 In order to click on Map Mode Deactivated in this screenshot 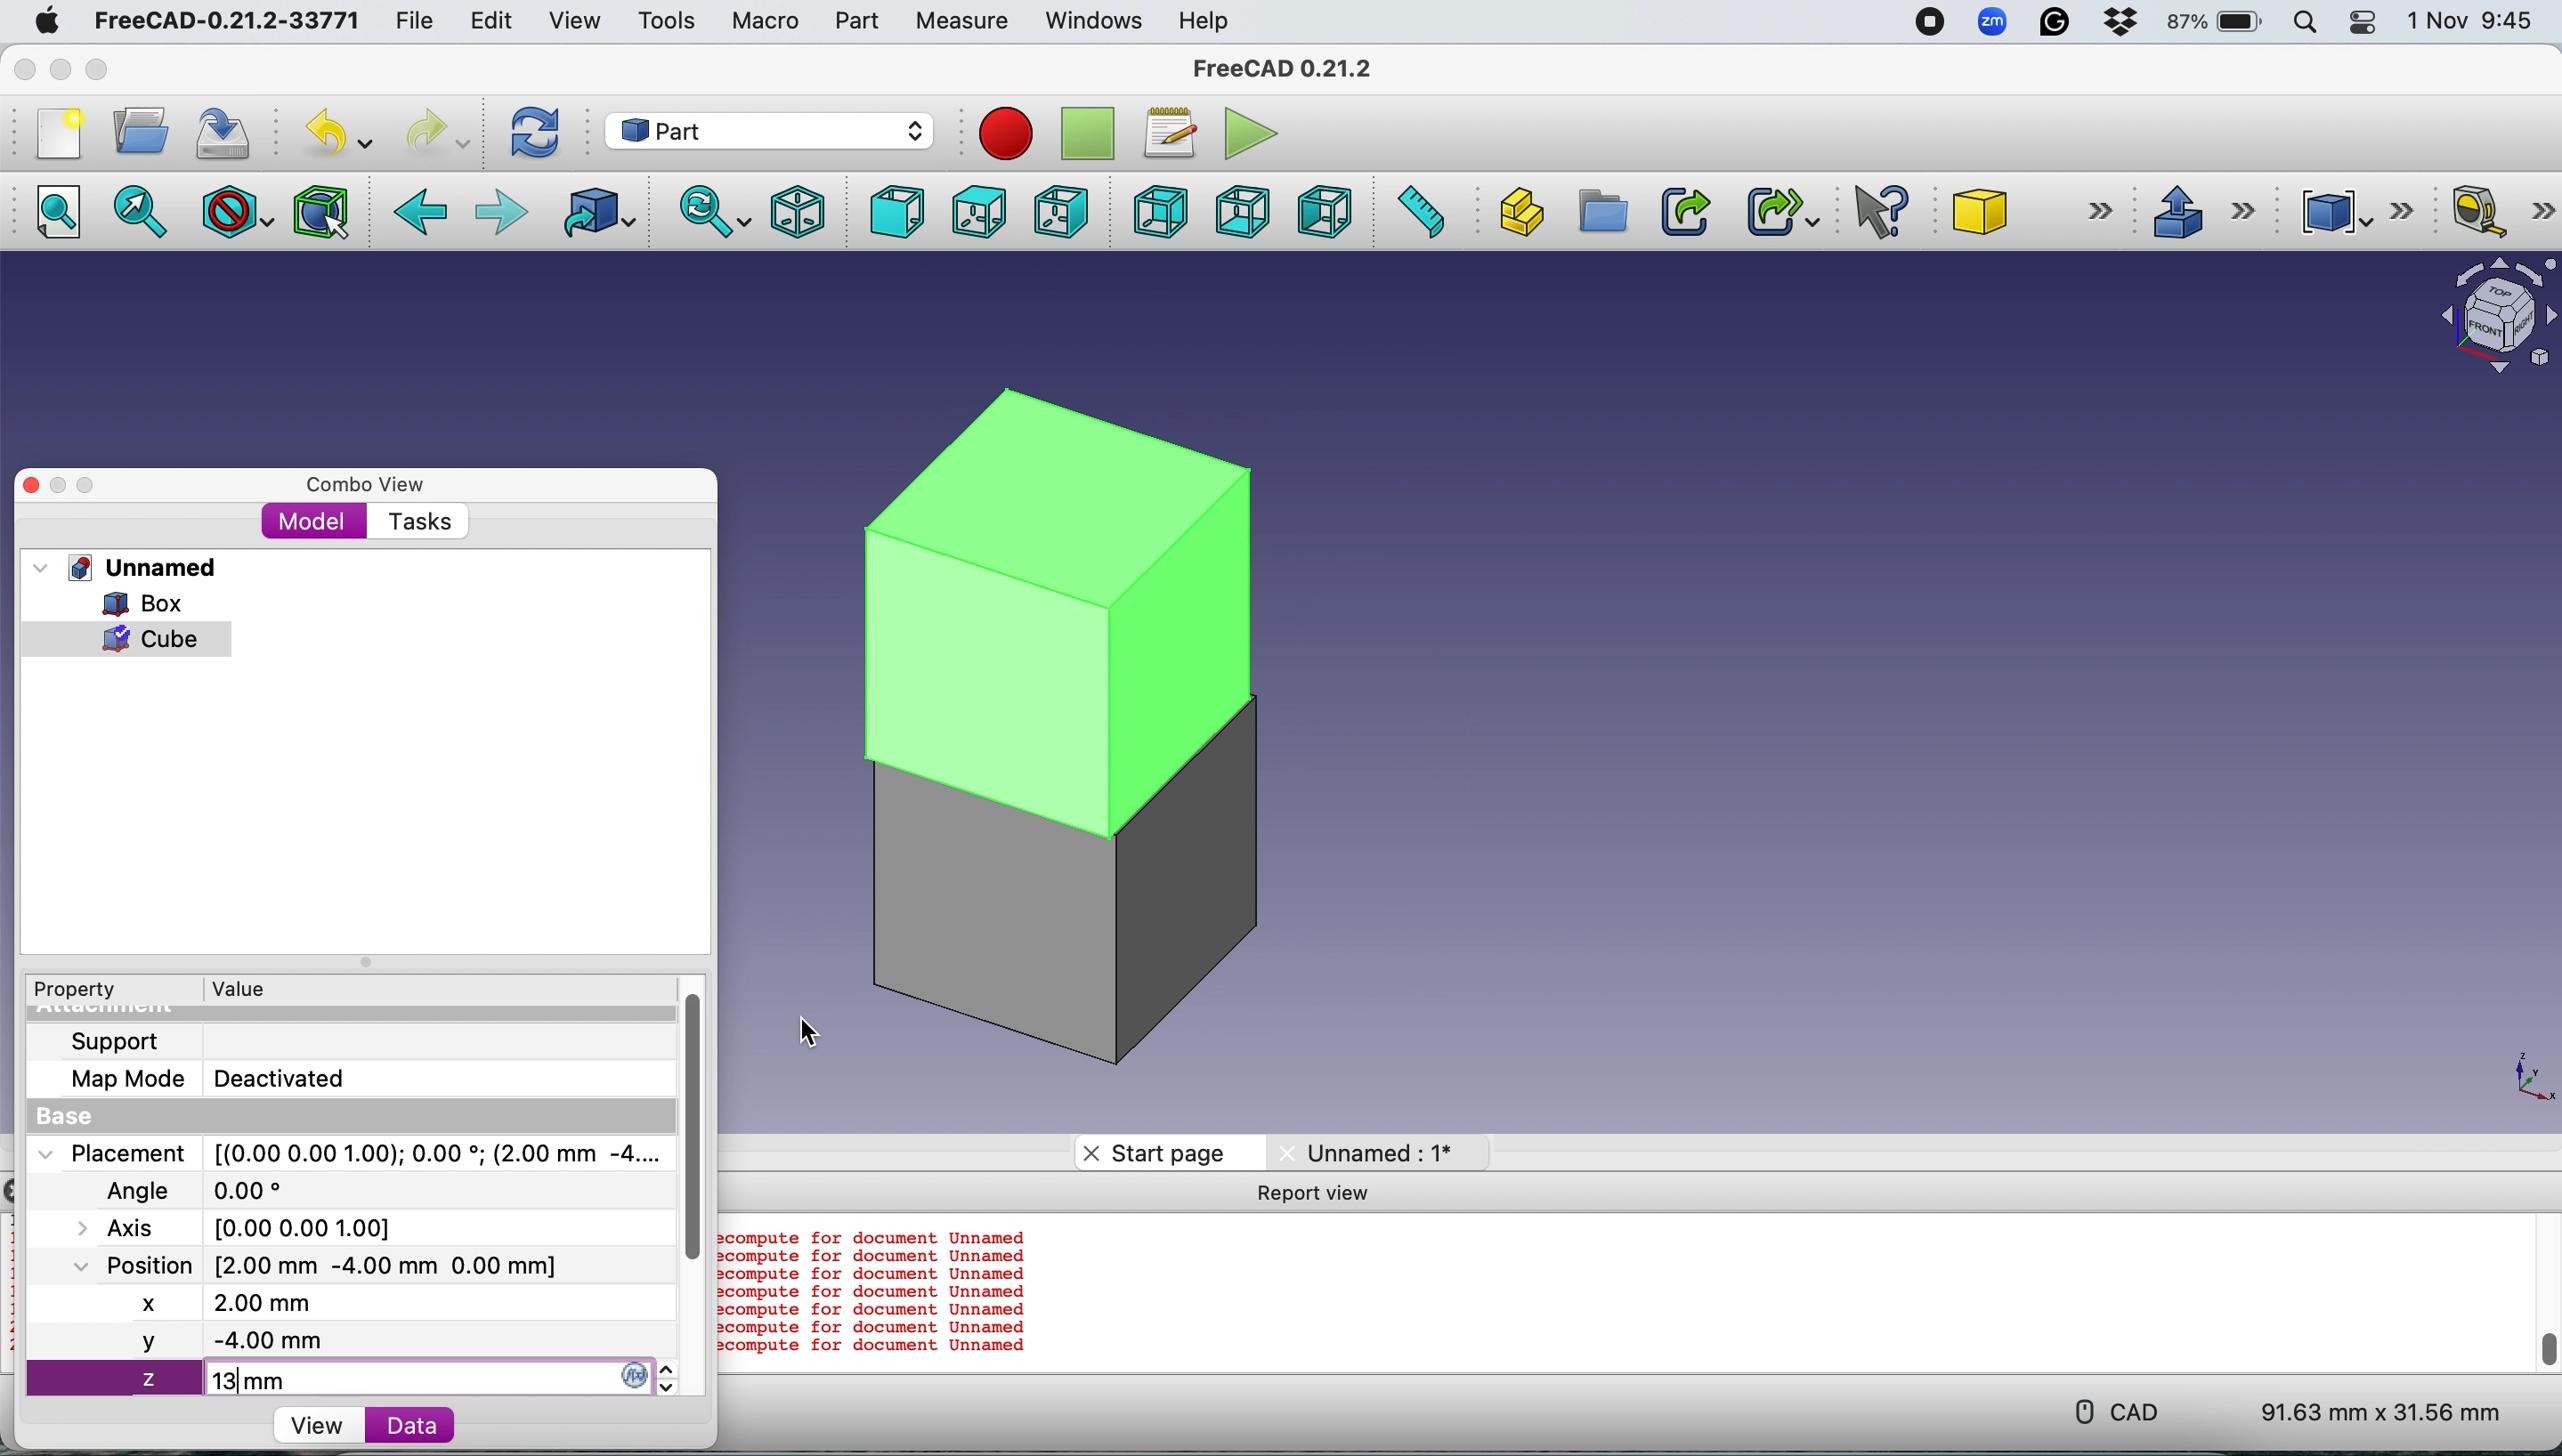, I will do `click(207, 1081)`.